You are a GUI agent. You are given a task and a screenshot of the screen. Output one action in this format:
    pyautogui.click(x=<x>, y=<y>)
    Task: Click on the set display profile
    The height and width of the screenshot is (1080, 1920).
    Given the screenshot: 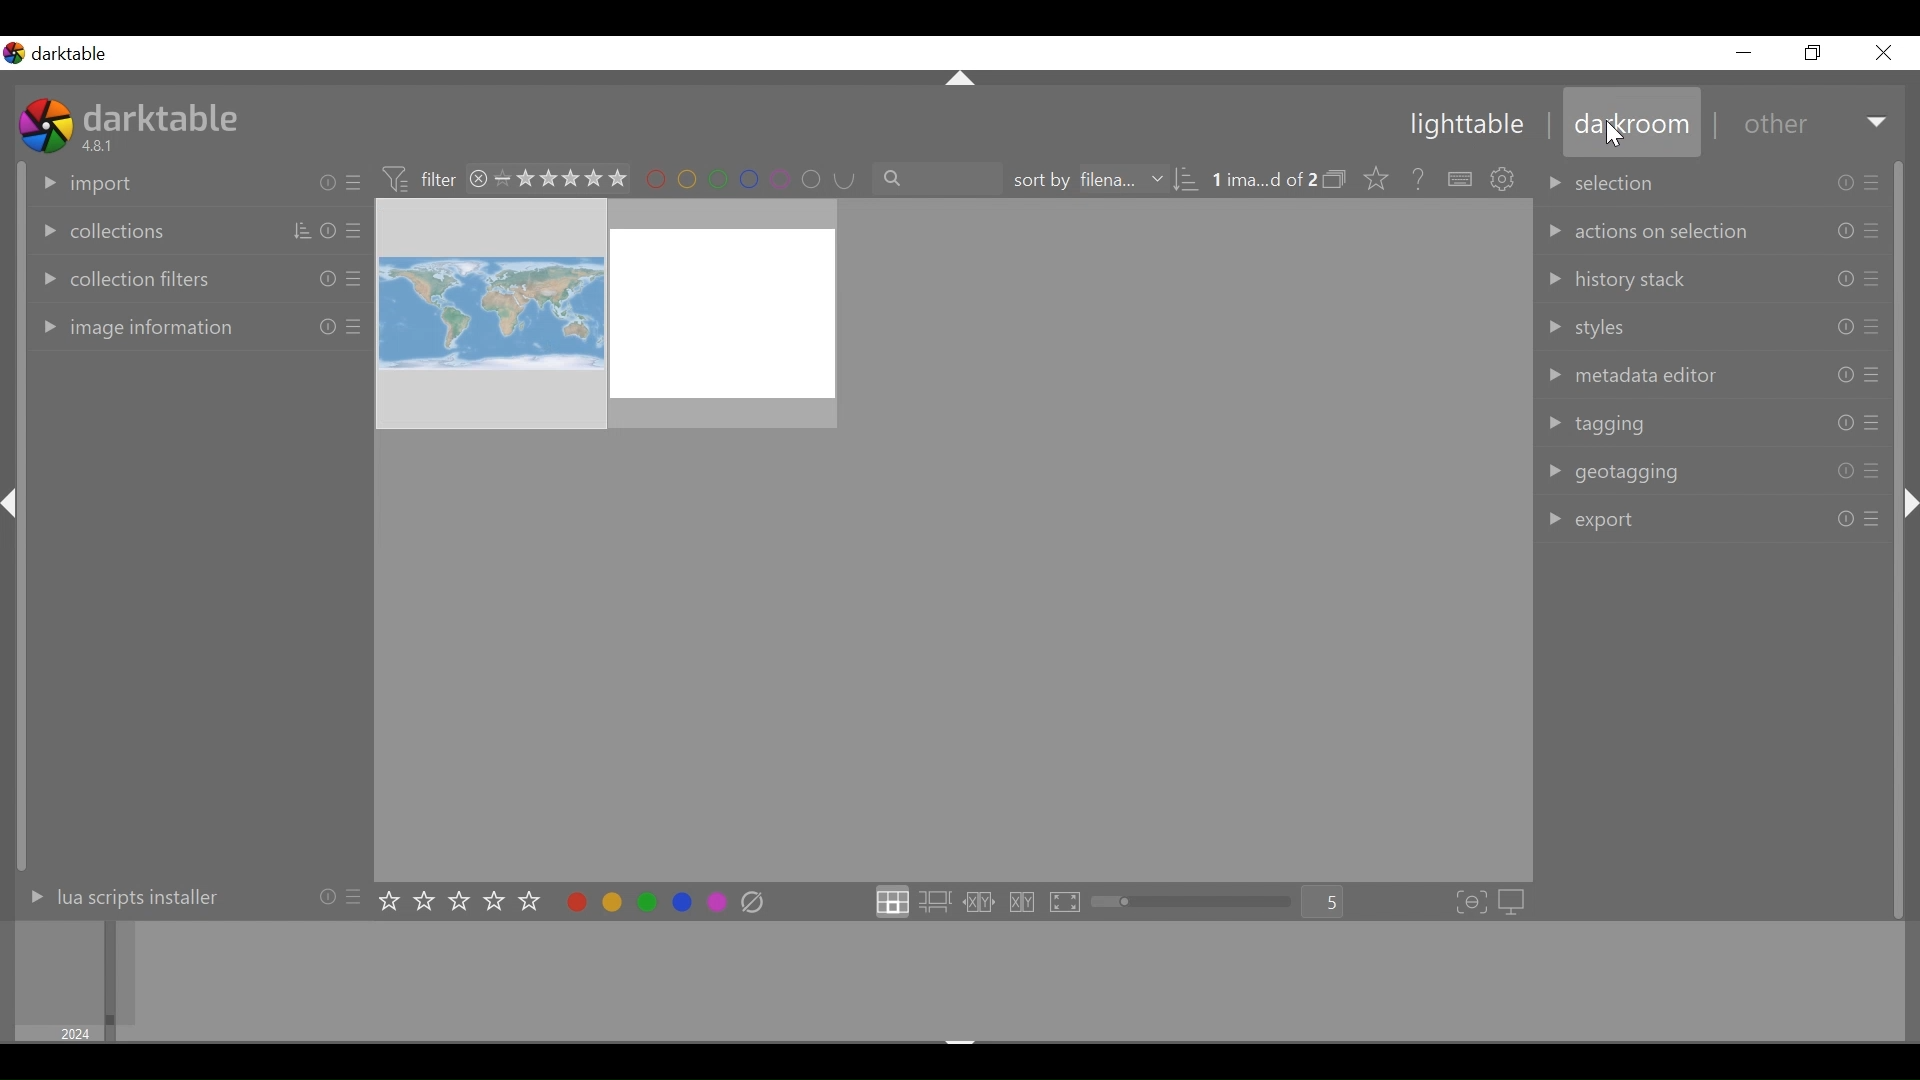 What is the action you would take?
    pyautogui.click(x=1515, y=901)
    